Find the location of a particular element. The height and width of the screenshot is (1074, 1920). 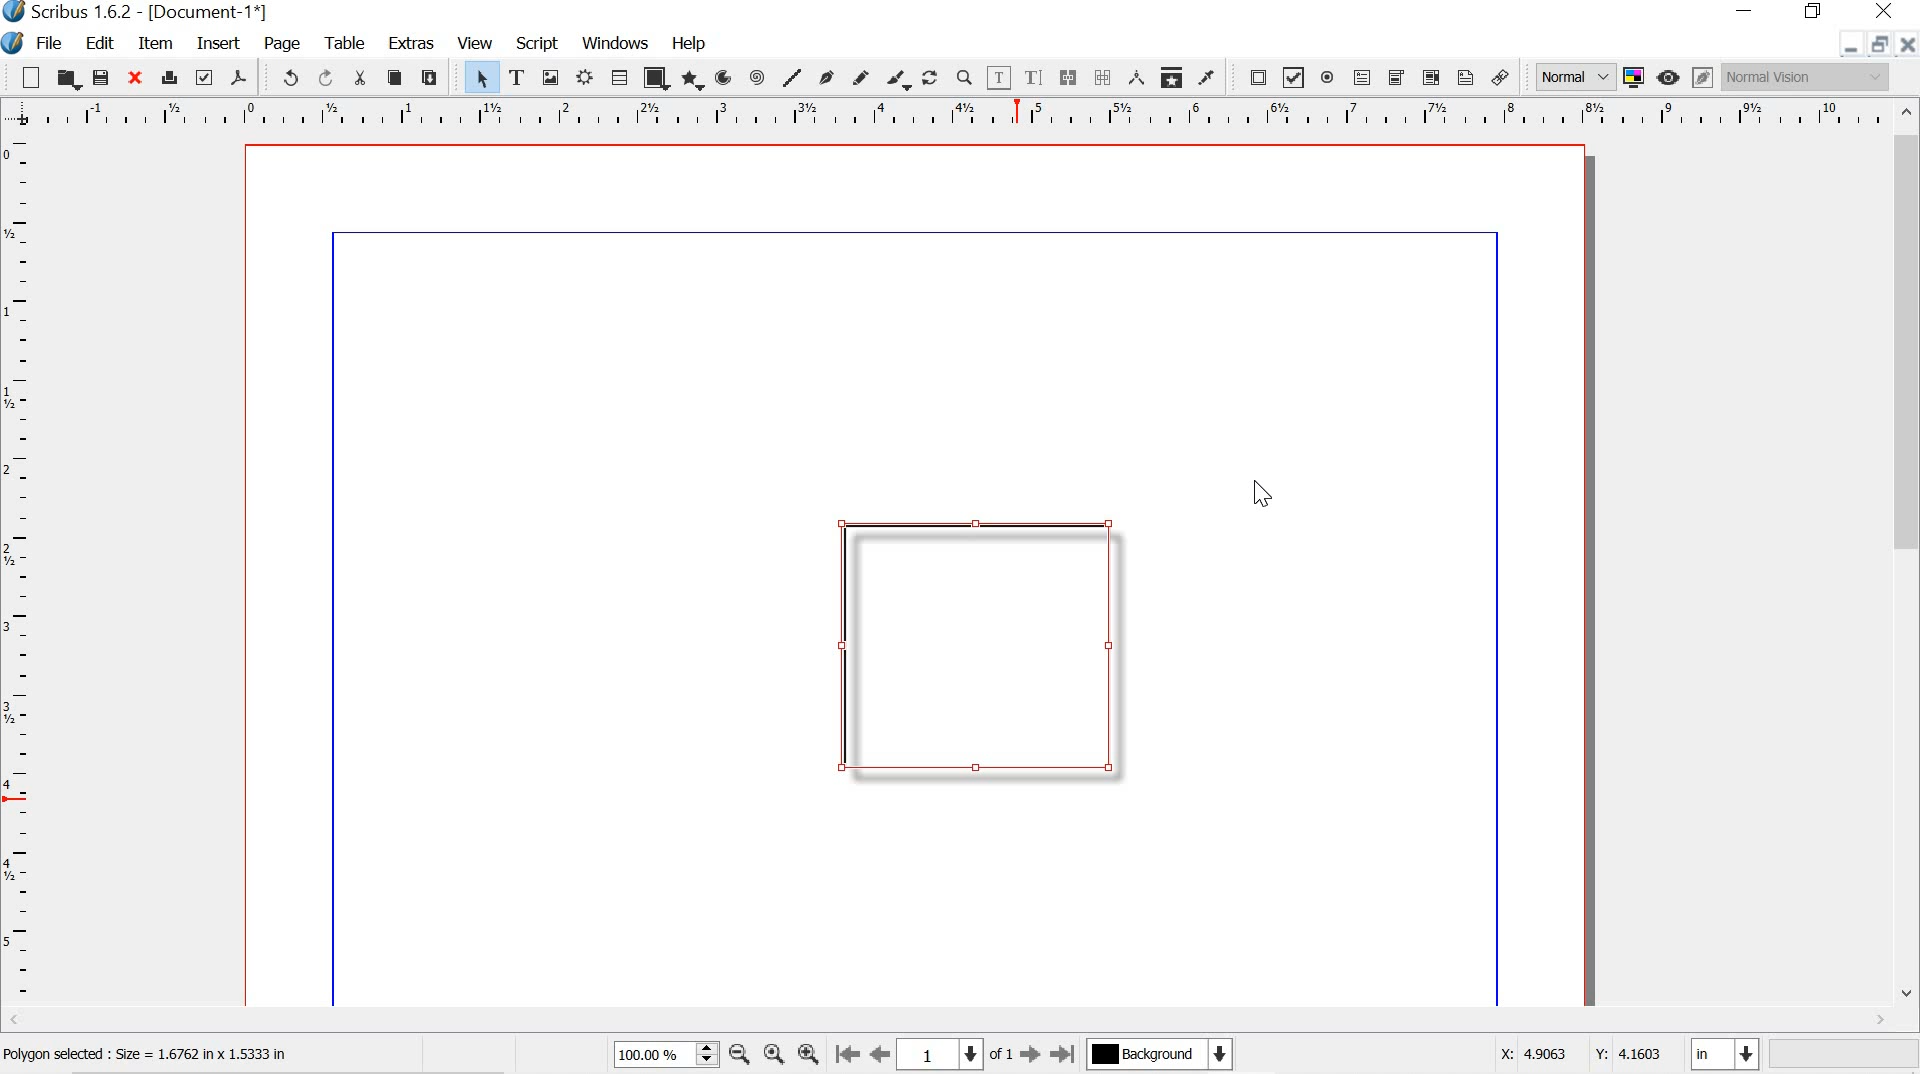

zoom in and out is located at coordinates (708, 1054).